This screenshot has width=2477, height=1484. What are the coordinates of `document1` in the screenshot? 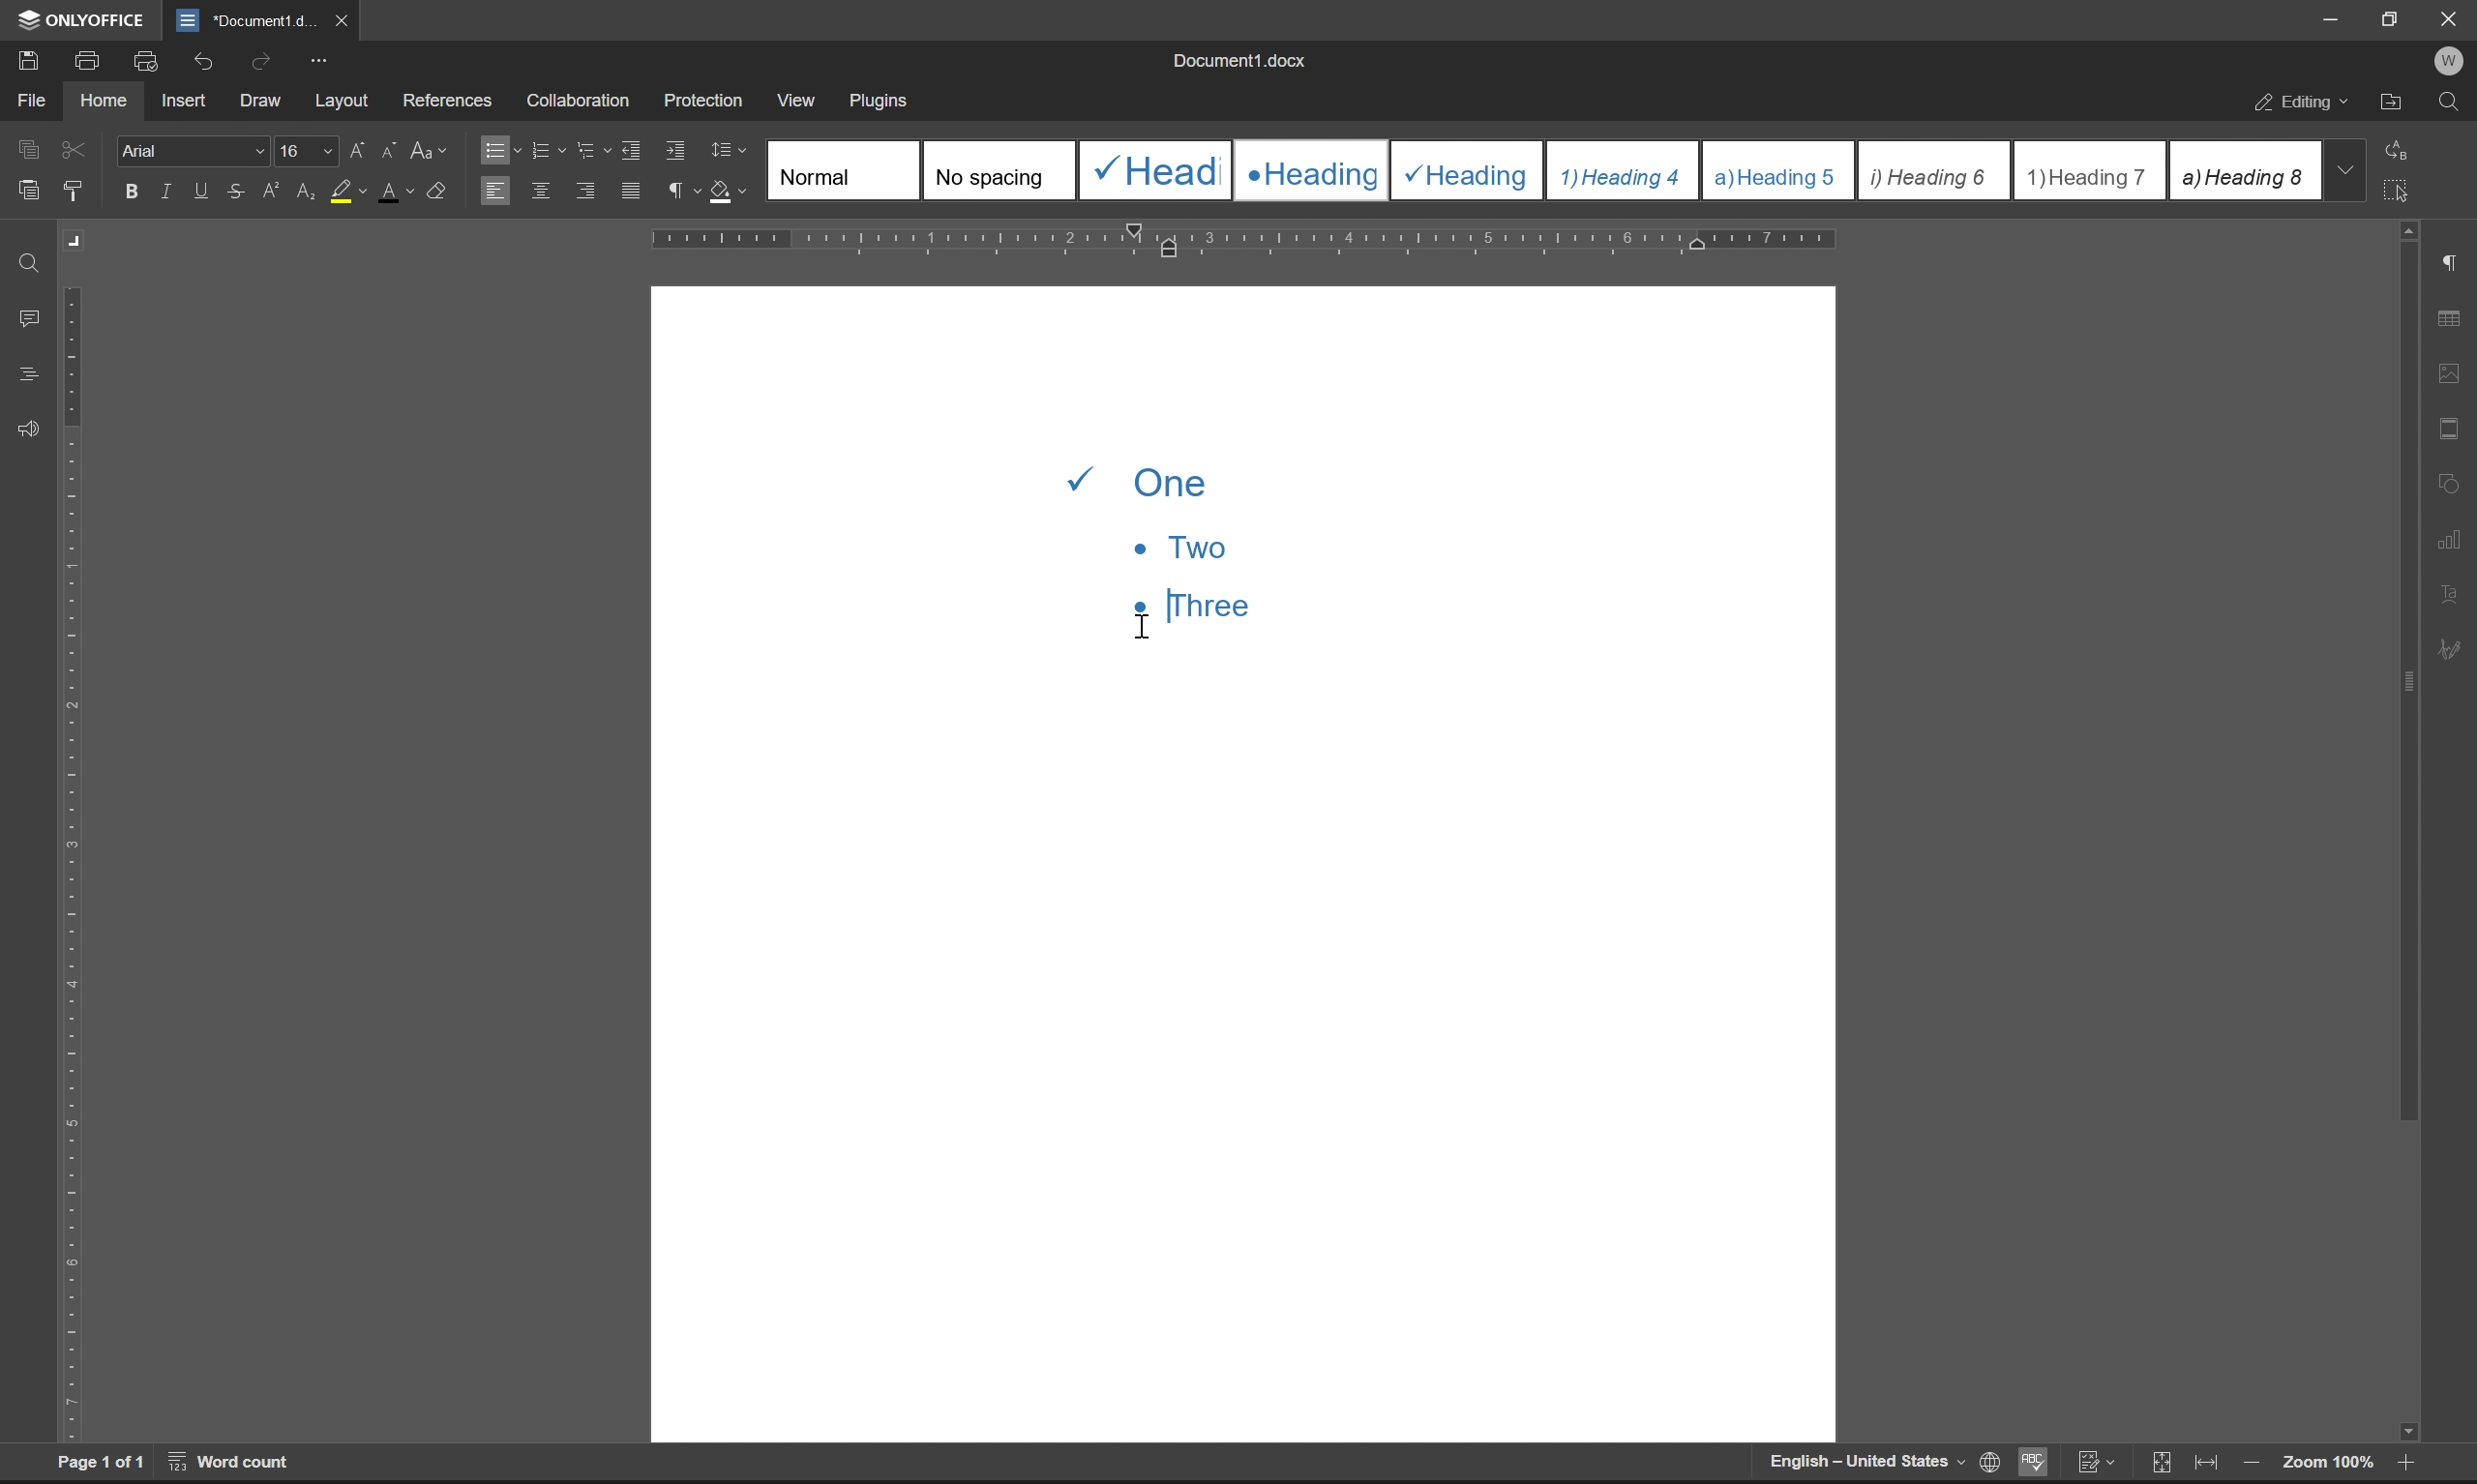 It's located at (245, 21).